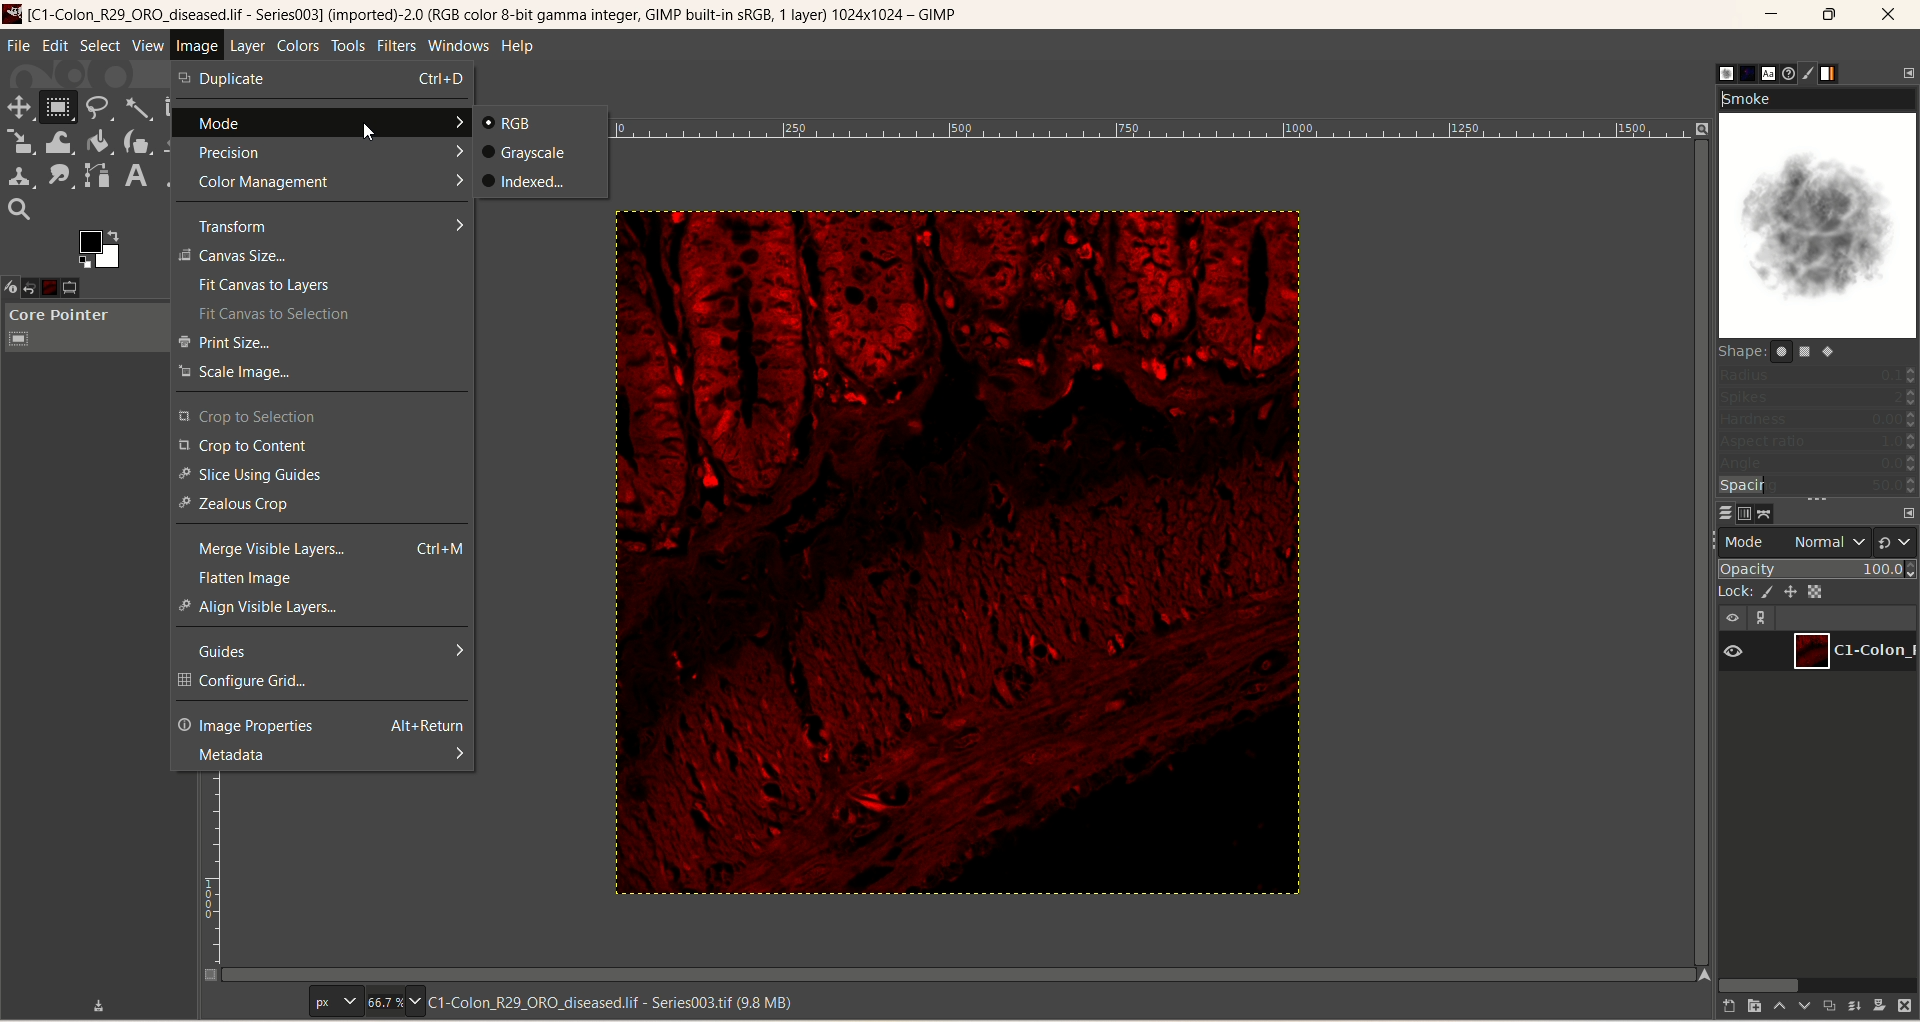  Describe the element at coordinates (172, 105) in the screenshot. I see `crop tool` at that location.